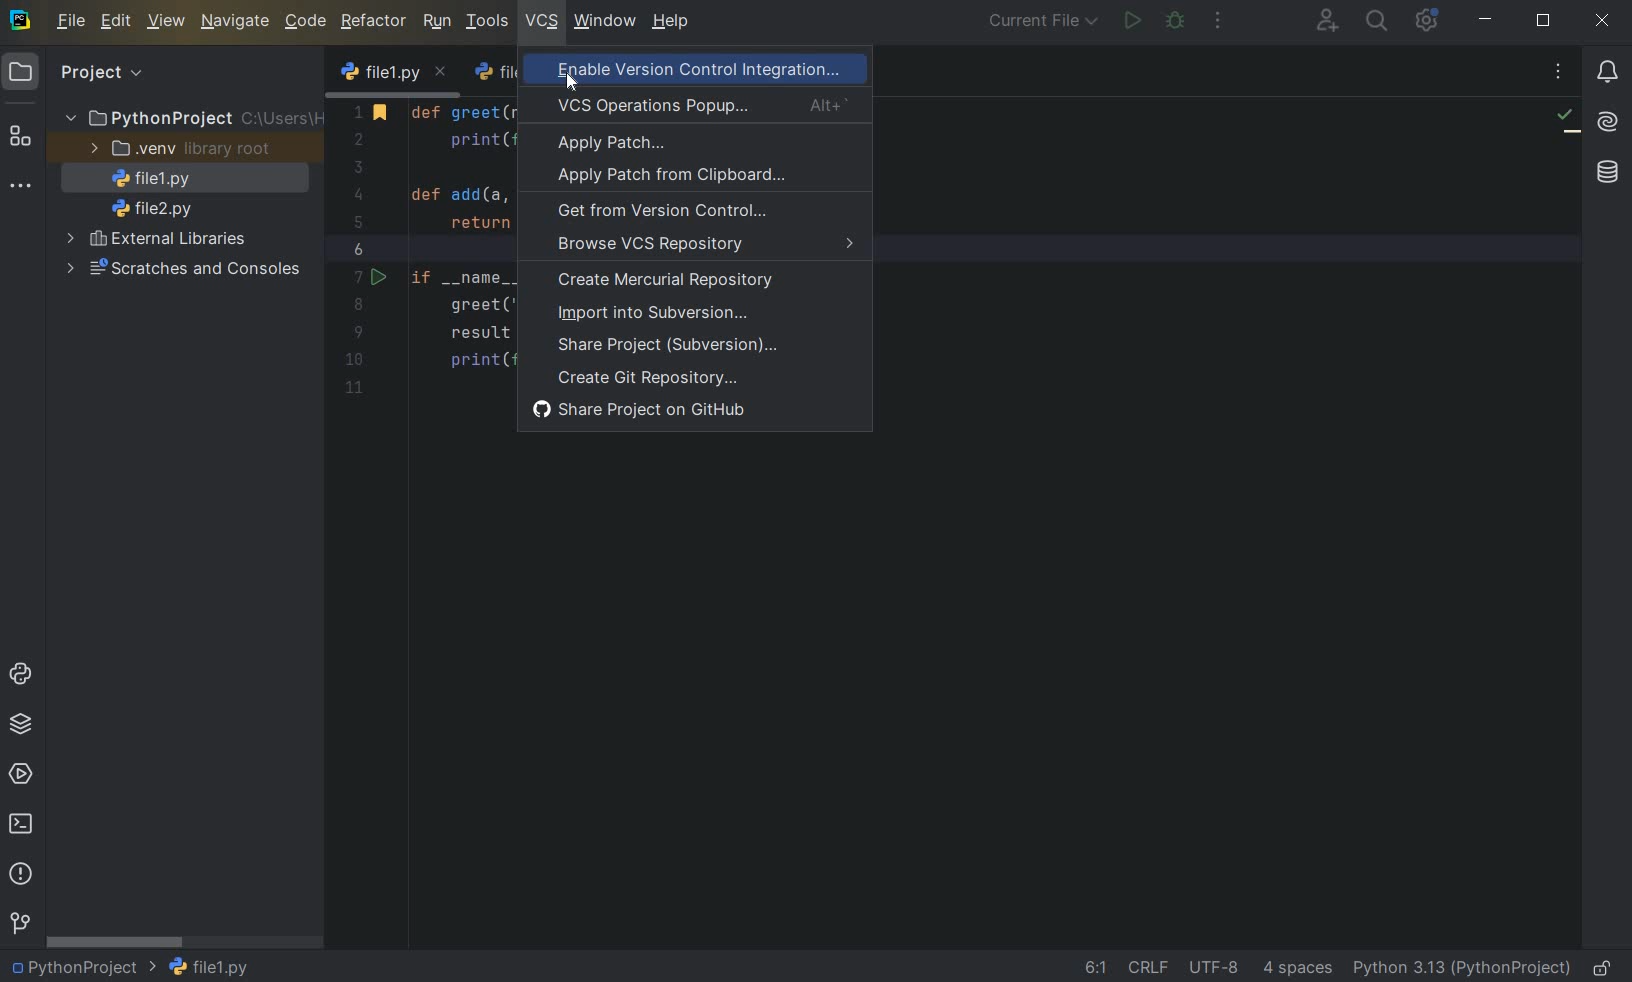 The width and height of the screenshot is (1632, 982). Describe the element at coordinates (461, 243) in the screenshot. I see `code` at that location.